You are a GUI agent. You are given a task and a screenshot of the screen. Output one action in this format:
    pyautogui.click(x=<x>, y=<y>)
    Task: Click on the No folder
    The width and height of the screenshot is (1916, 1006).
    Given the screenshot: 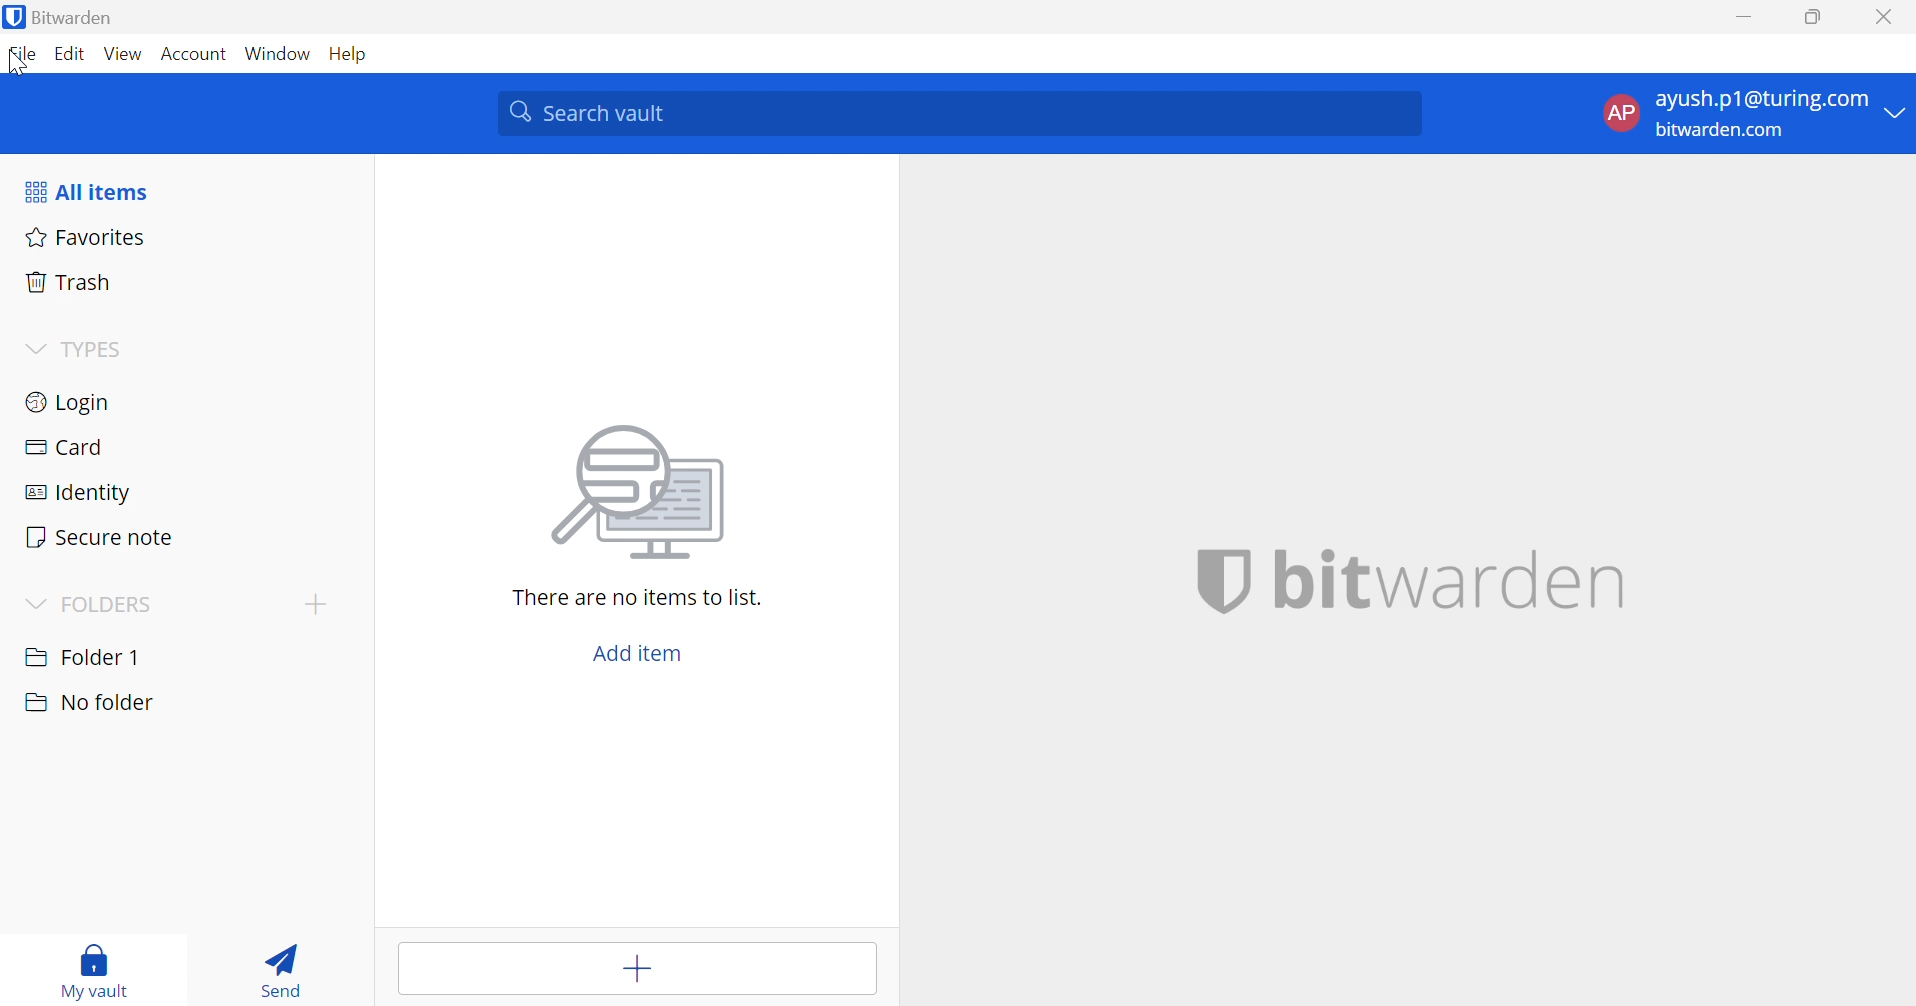 What is the action you would take?
    pyautogui.click(x=88, y=703)
    